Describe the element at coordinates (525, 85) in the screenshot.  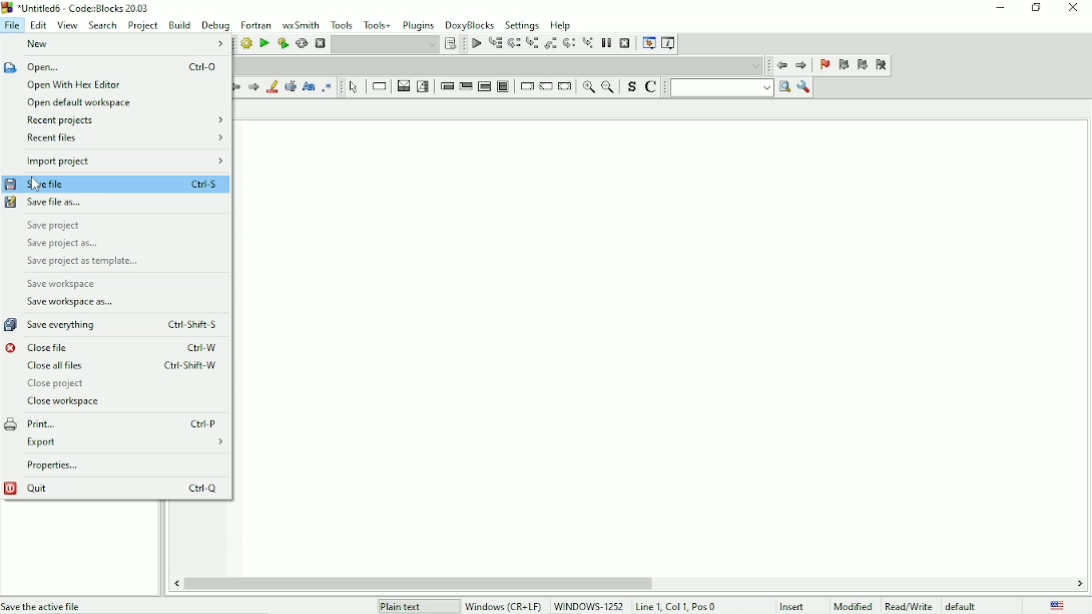
I see `Break-instruction` at that location.